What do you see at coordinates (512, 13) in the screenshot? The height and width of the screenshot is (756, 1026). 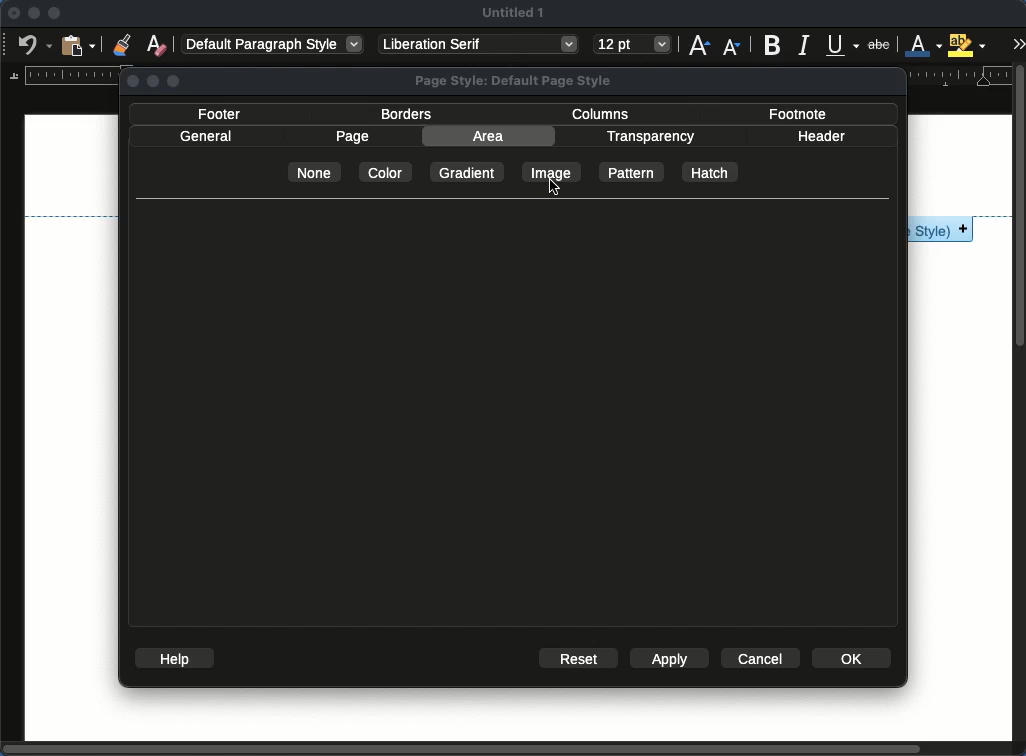 I see `Untitled 1` at bounding box center [512, 13].